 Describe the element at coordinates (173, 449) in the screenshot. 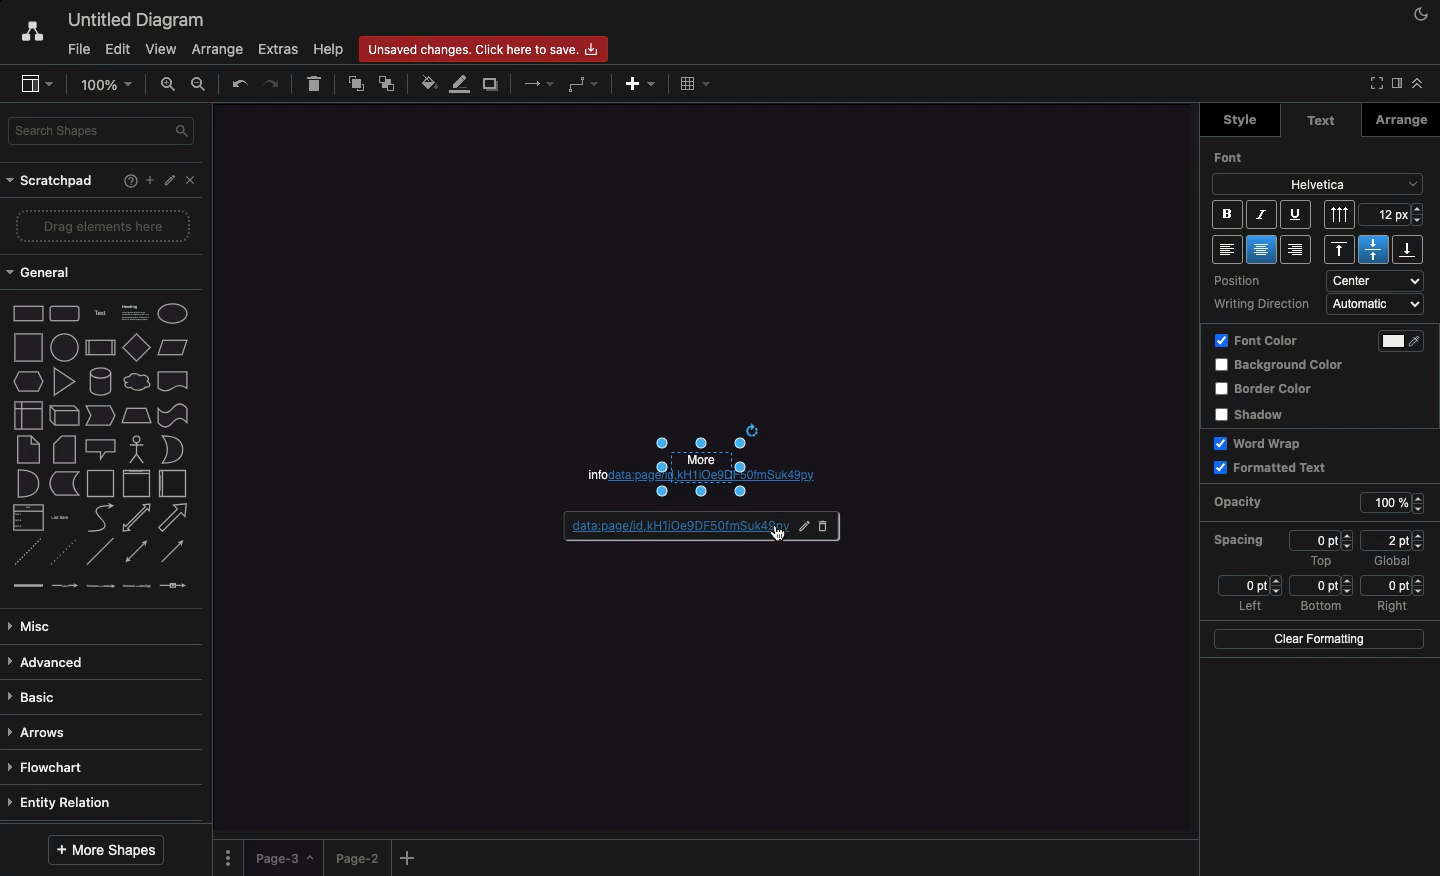

I see `or` at that location.